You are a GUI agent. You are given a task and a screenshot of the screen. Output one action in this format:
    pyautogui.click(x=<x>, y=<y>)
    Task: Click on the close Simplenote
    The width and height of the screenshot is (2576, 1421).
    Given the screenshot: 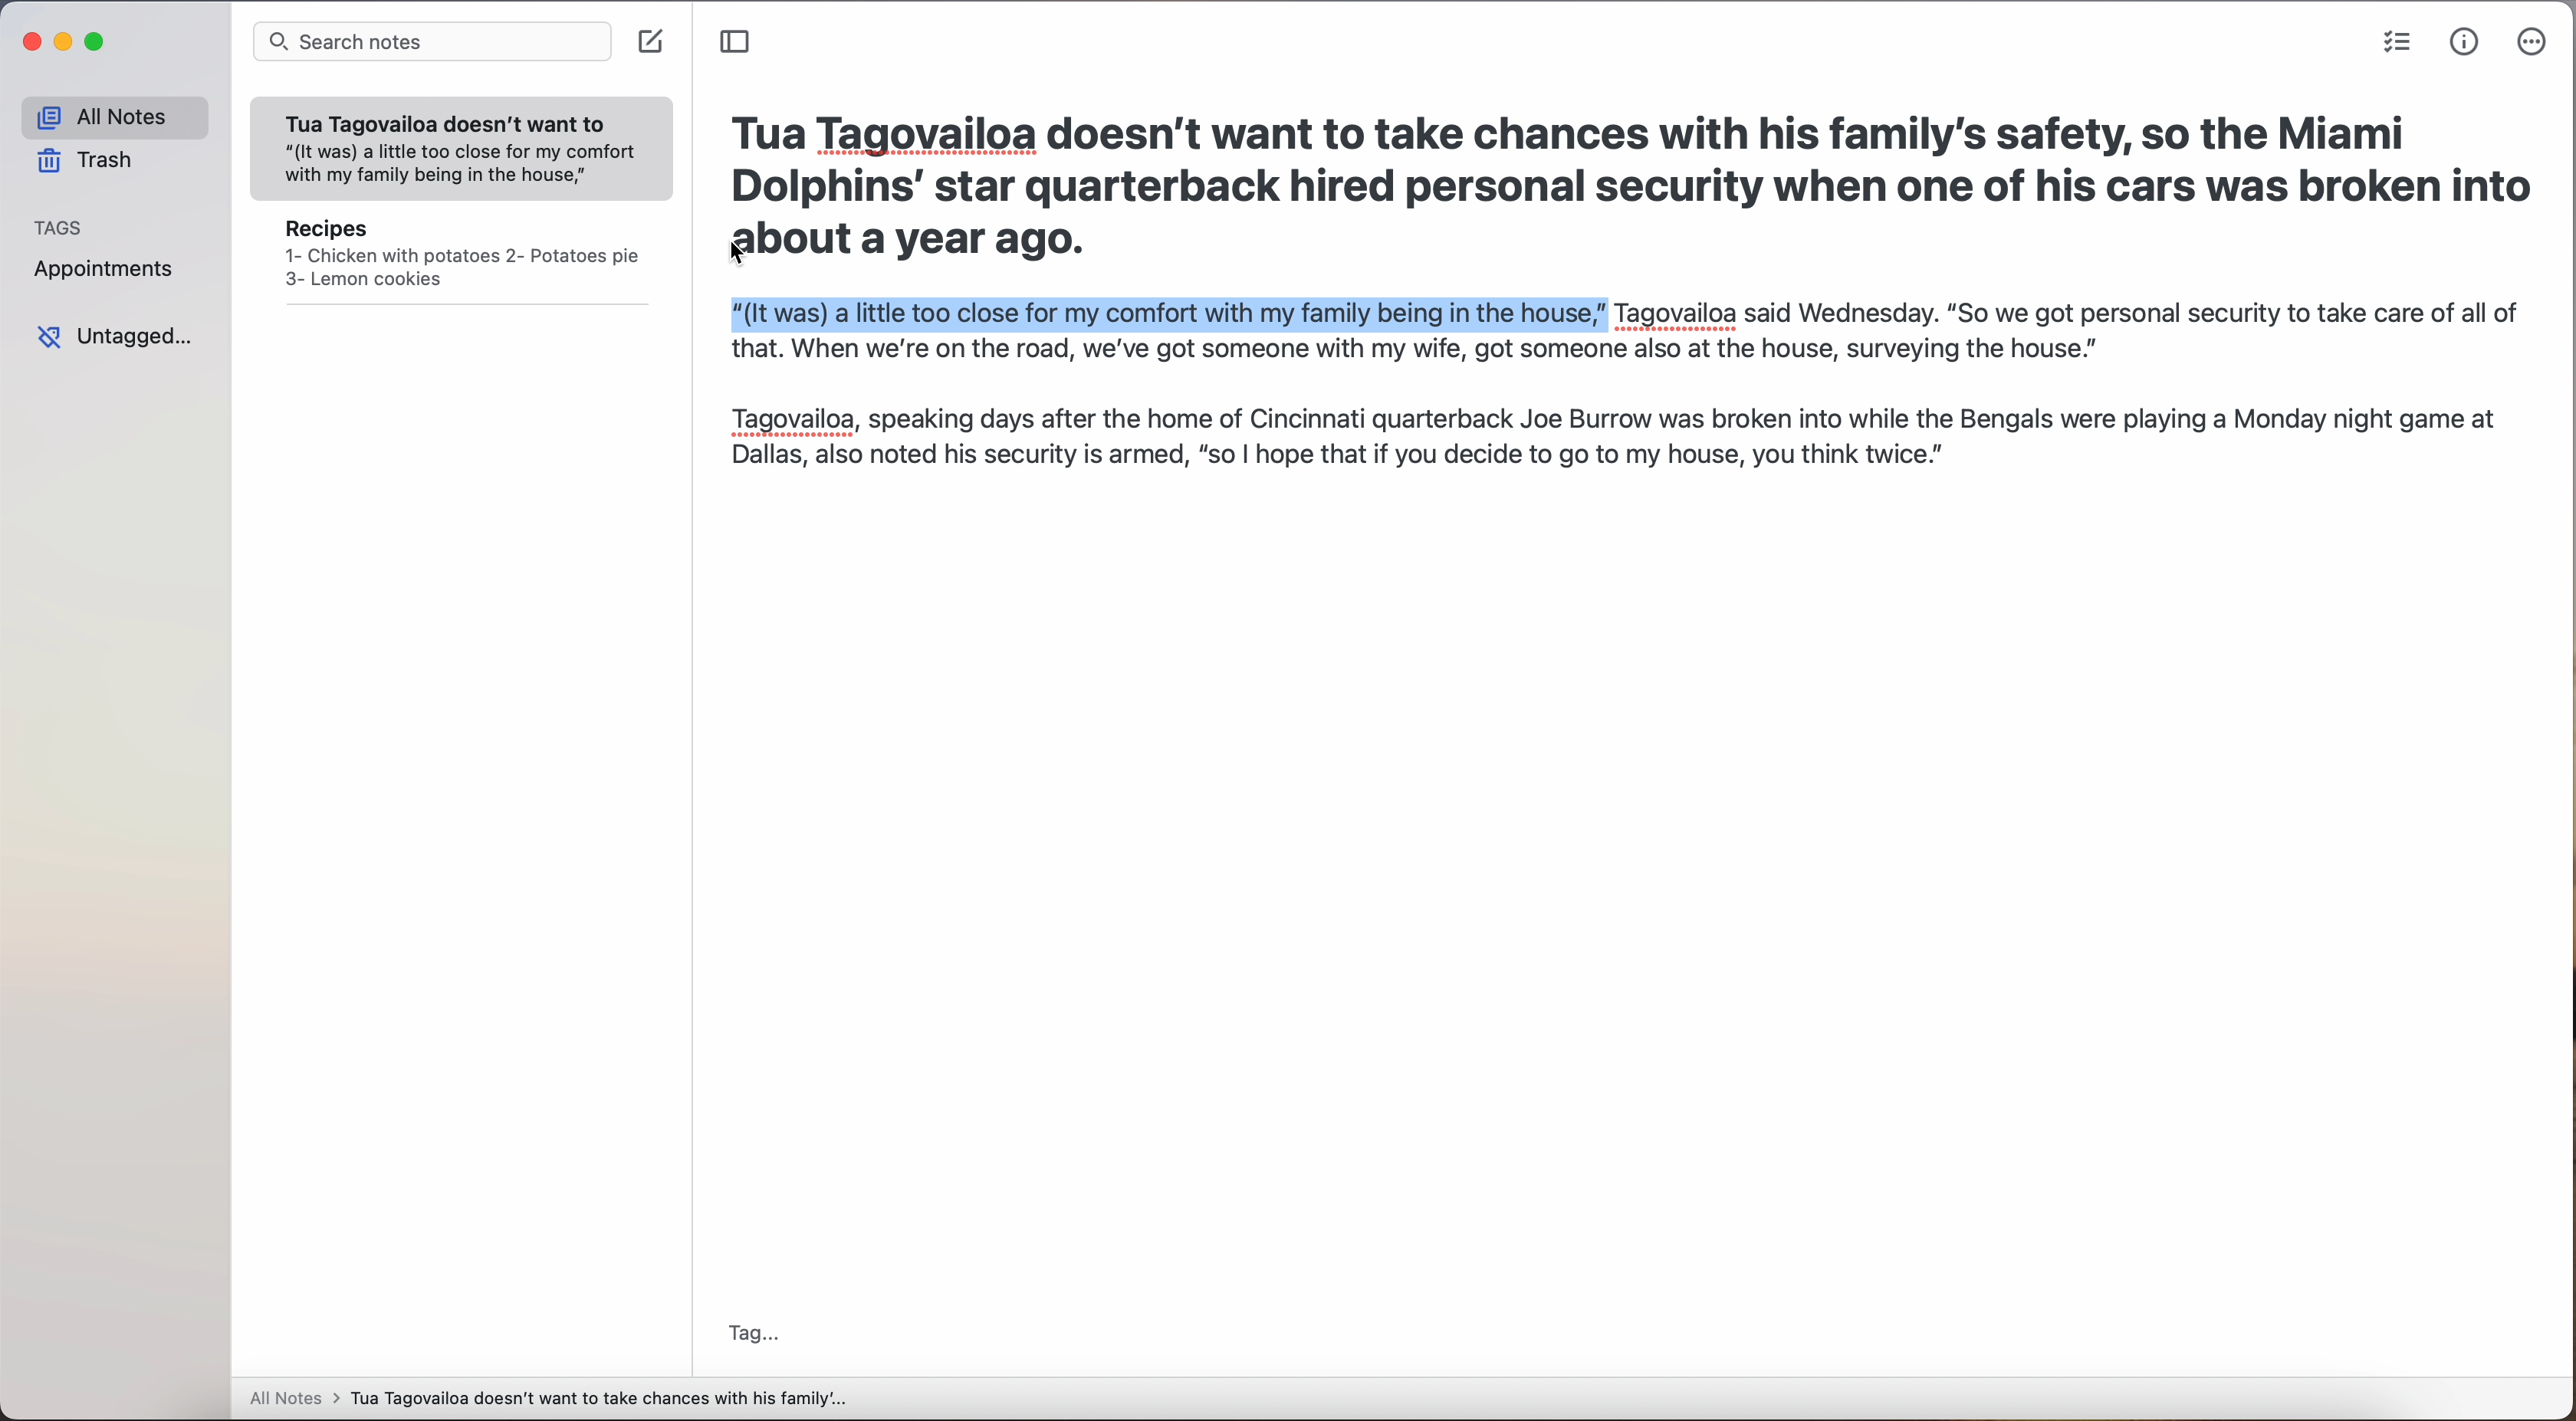 What is the action you would take?
    pyautogui.click(x=30, y=42)
    